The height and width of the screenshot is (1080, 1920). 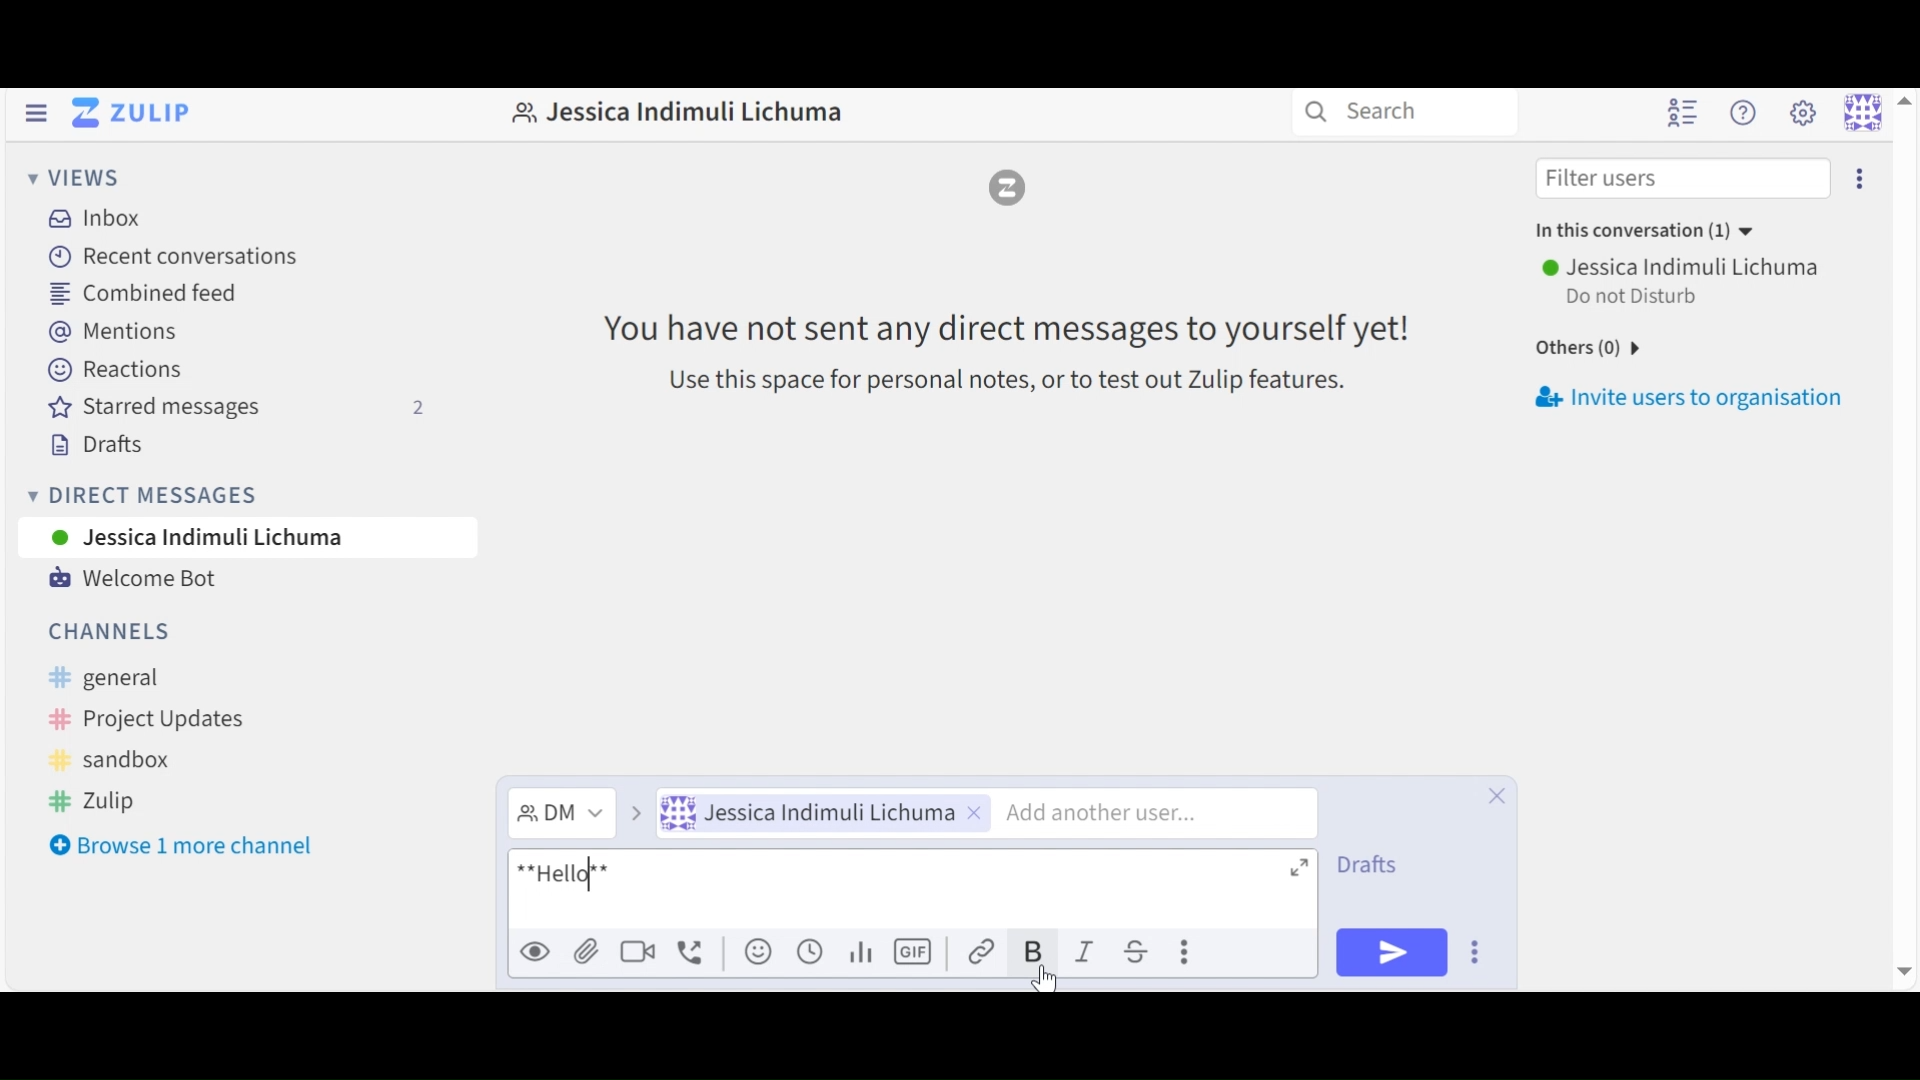 I want to click on do not disturb, so click(x=1644, y=297).